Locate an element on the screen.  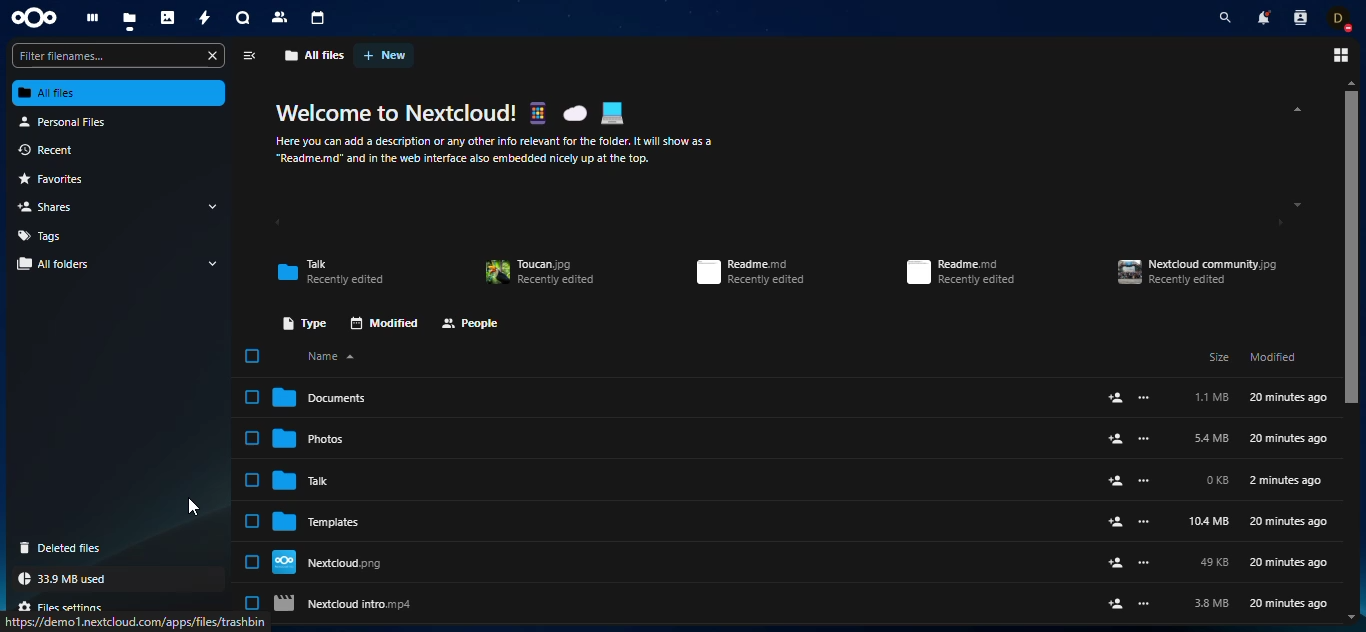
Size is located at coordinates (1215, 358).